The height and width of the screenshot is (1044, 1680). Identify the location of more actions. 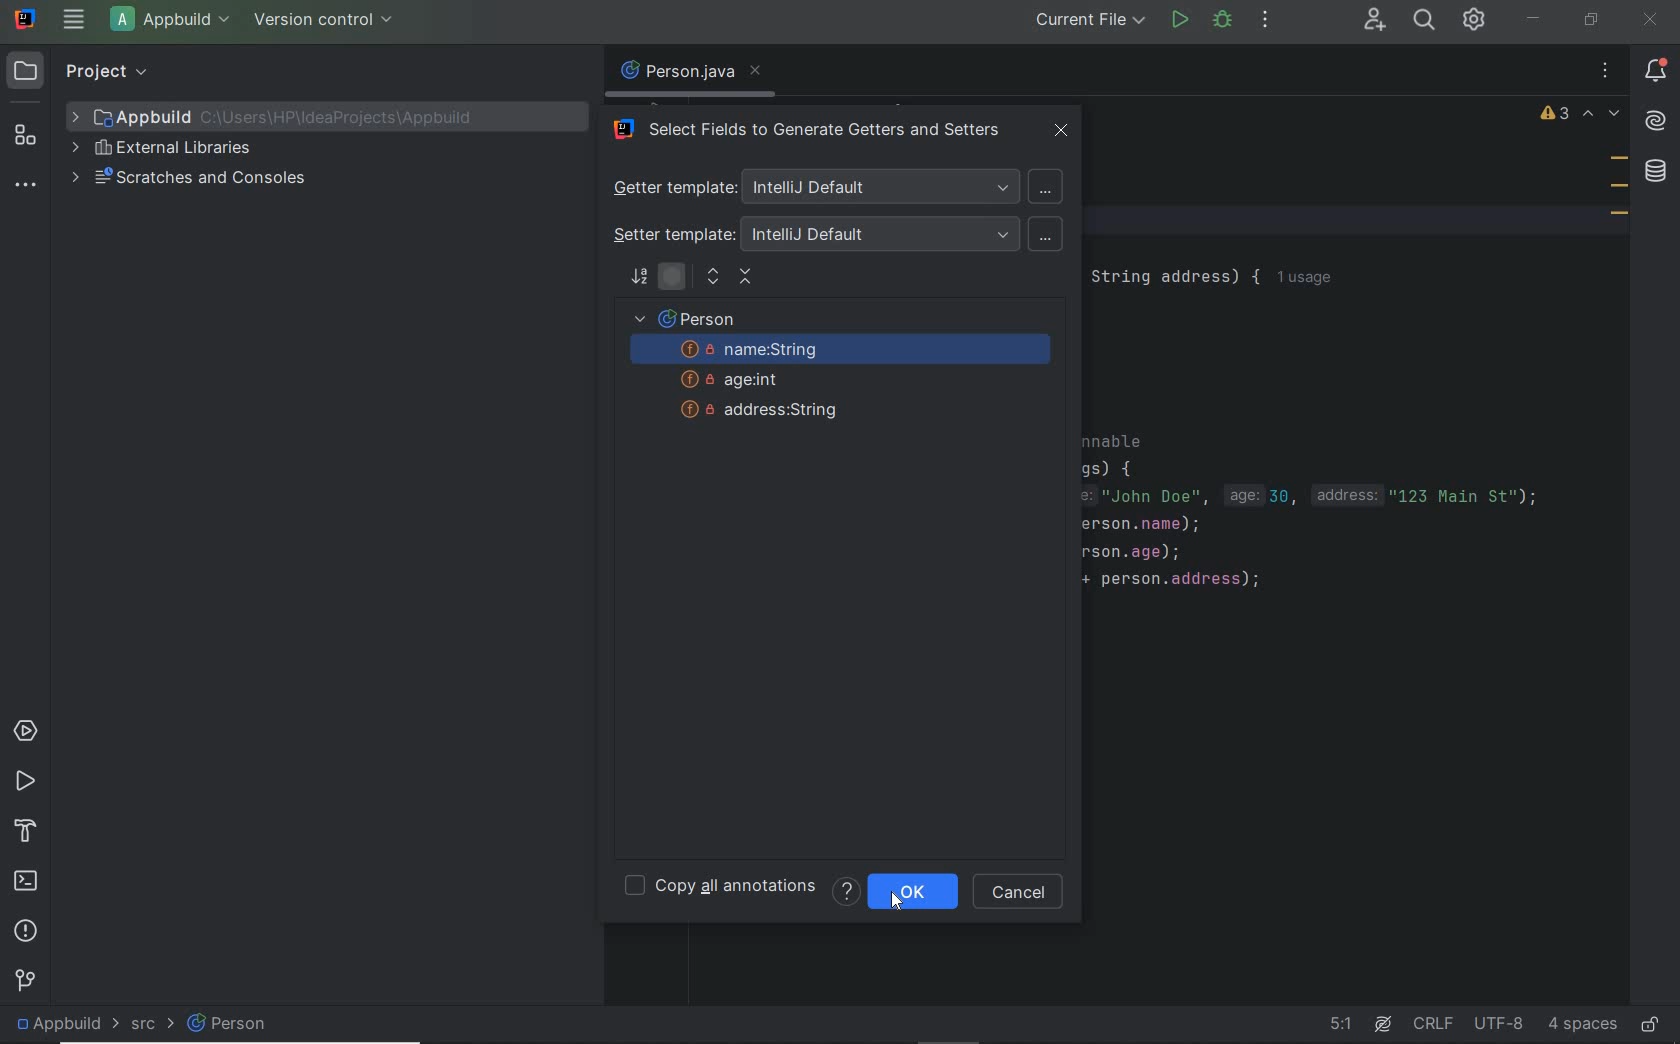
(1265, 22).